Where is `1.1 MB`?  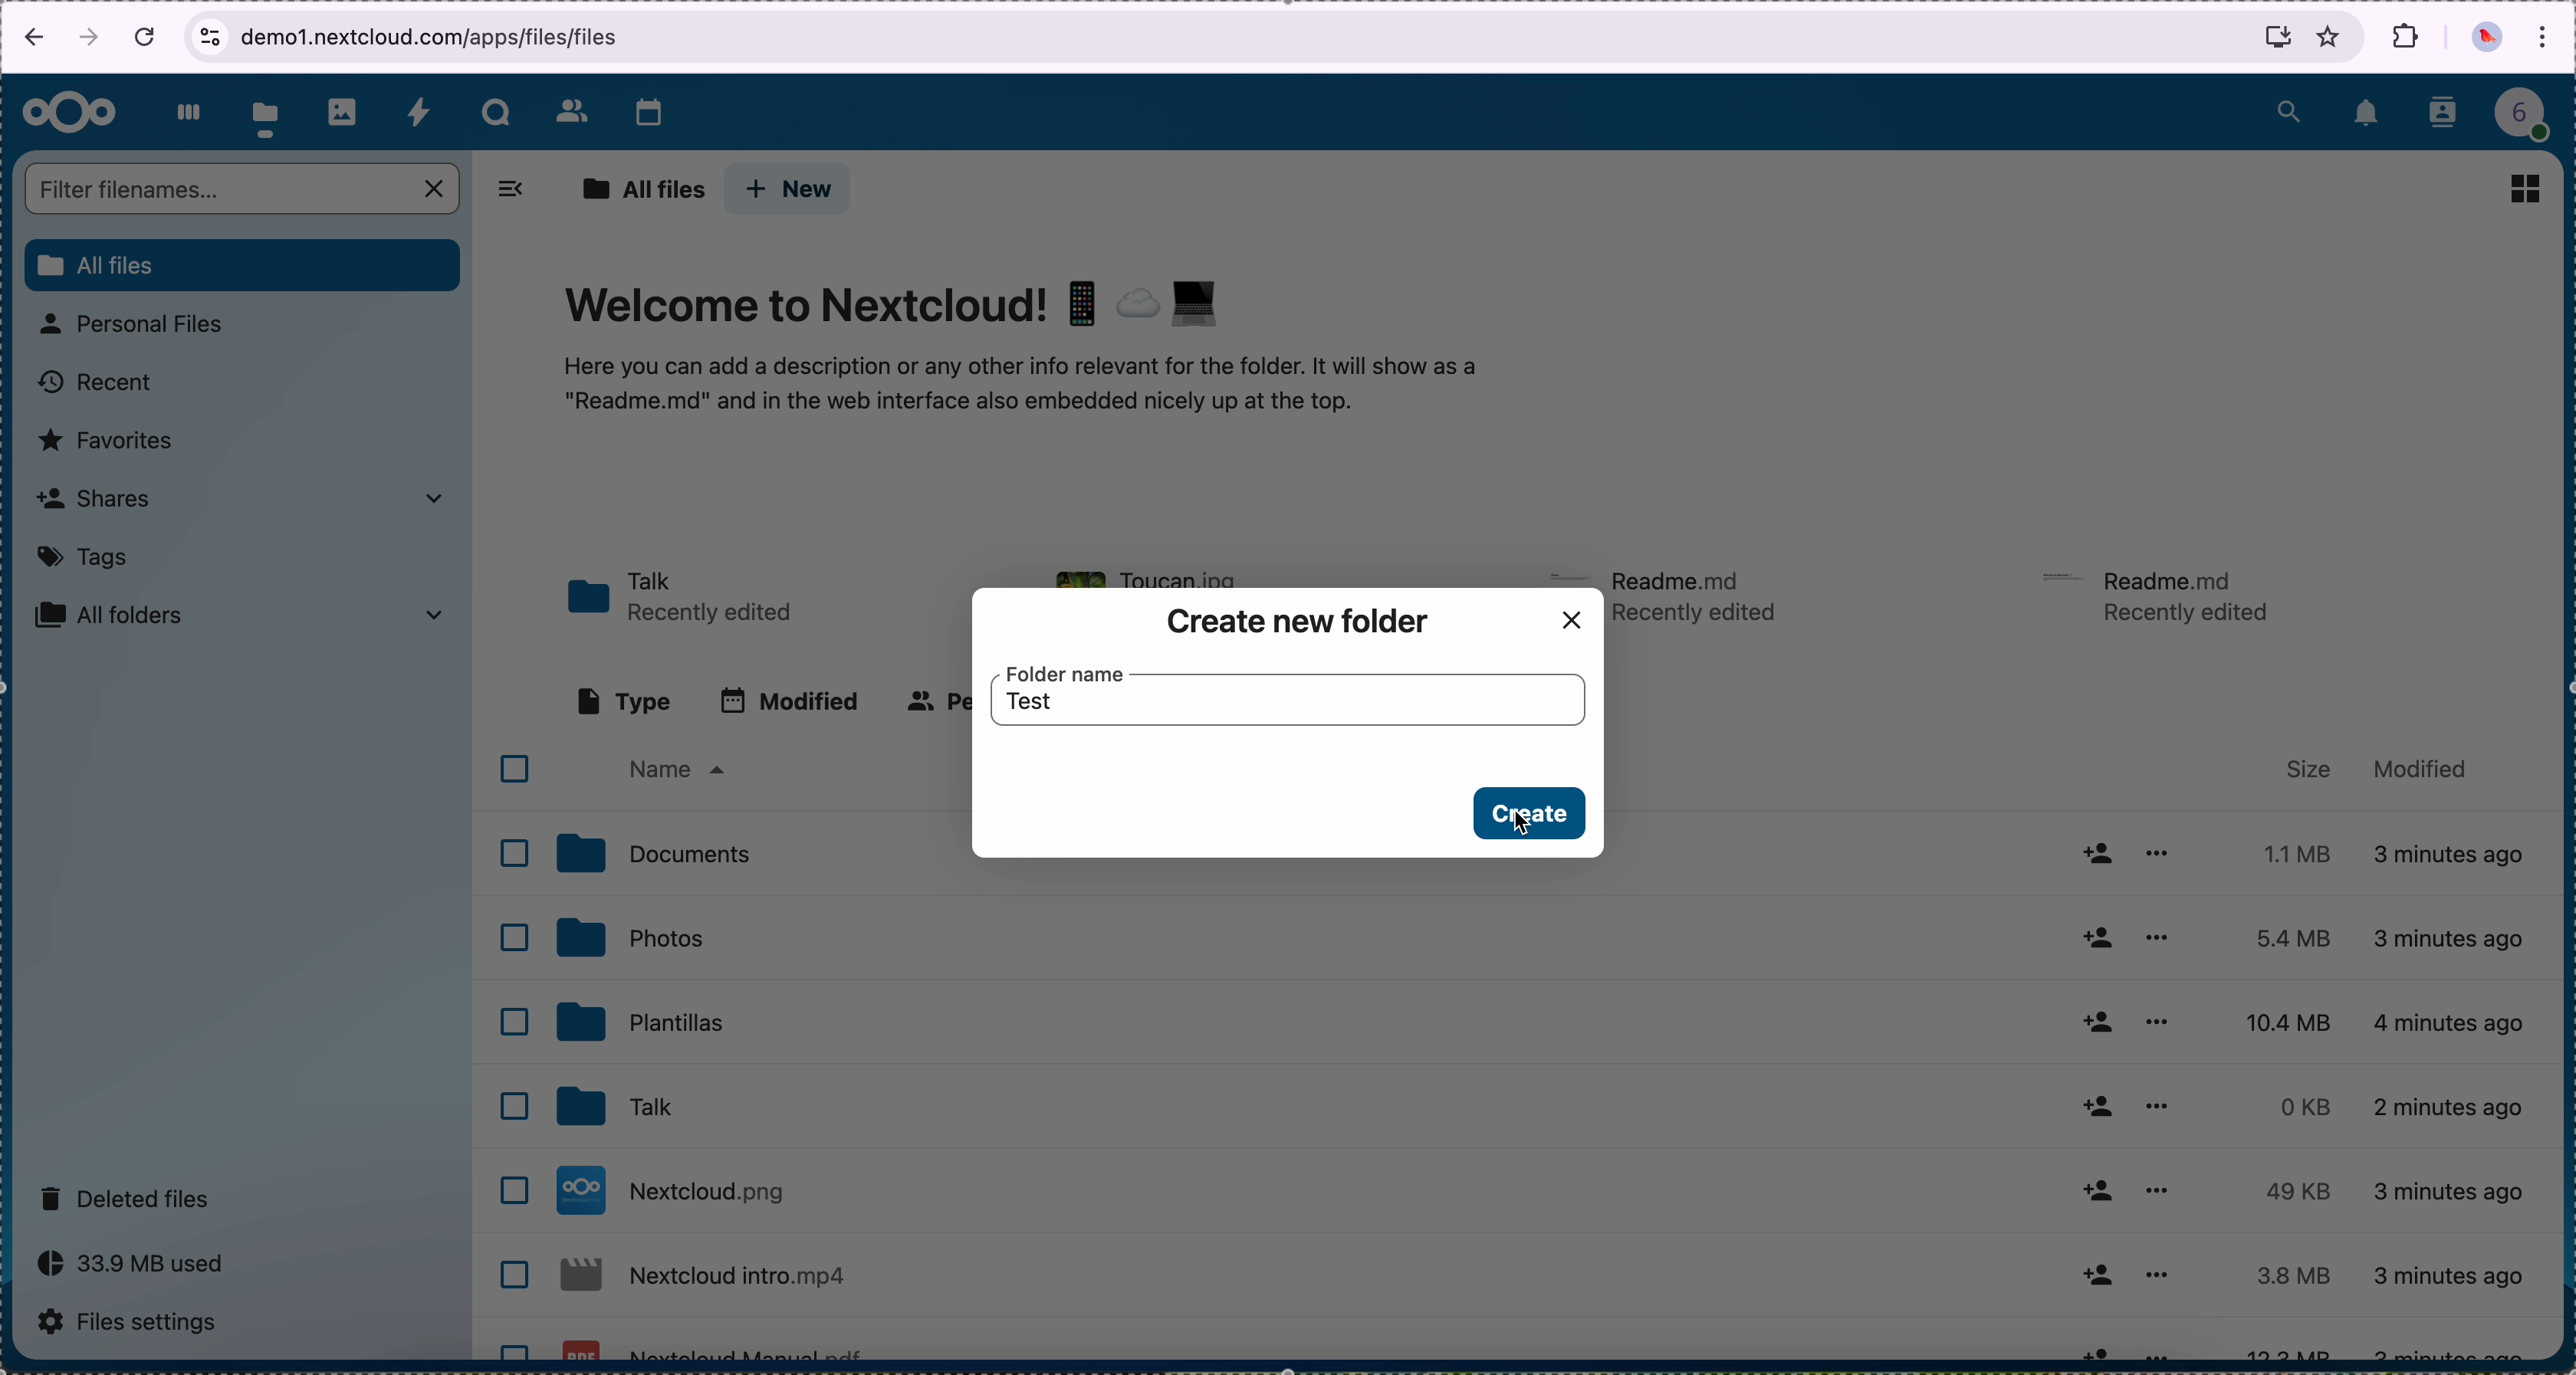 1.1 MB is located at coordinates (2291, 850).